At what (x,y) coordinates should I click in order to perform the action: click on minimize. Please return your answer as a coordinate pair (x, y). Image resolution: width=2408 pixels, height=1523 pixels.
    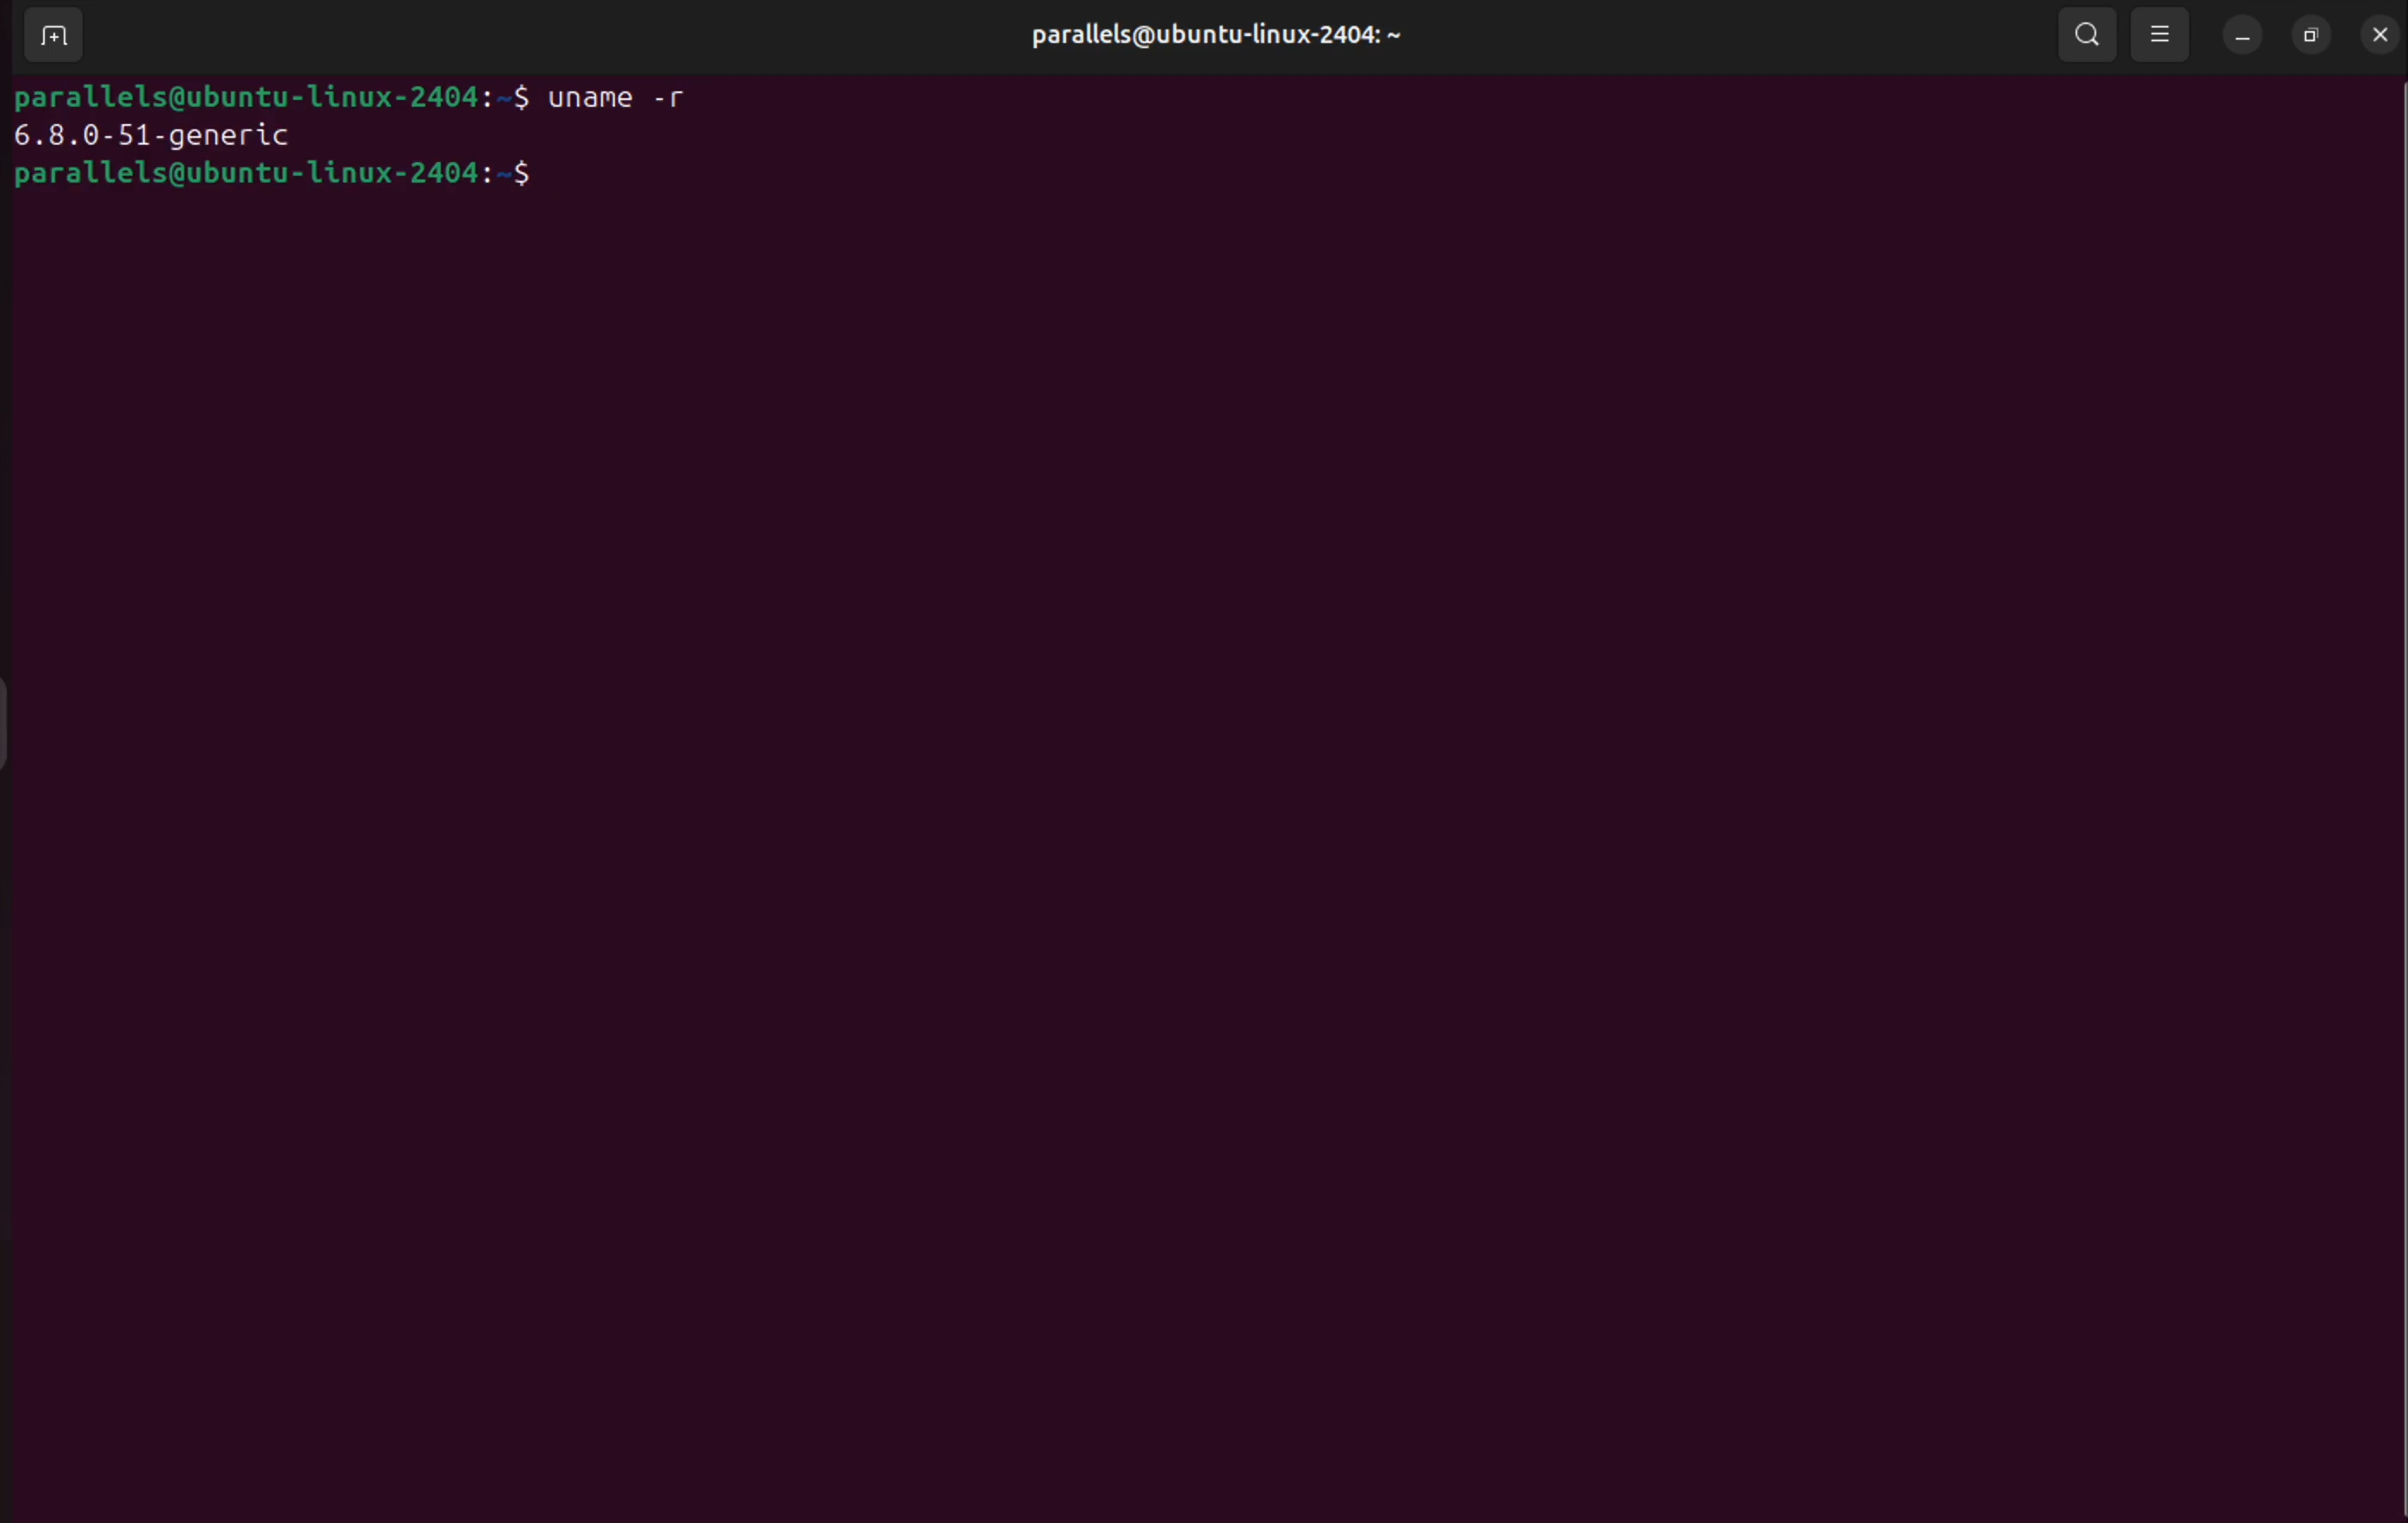
    Looking at the image, I should click on (2238, 35).